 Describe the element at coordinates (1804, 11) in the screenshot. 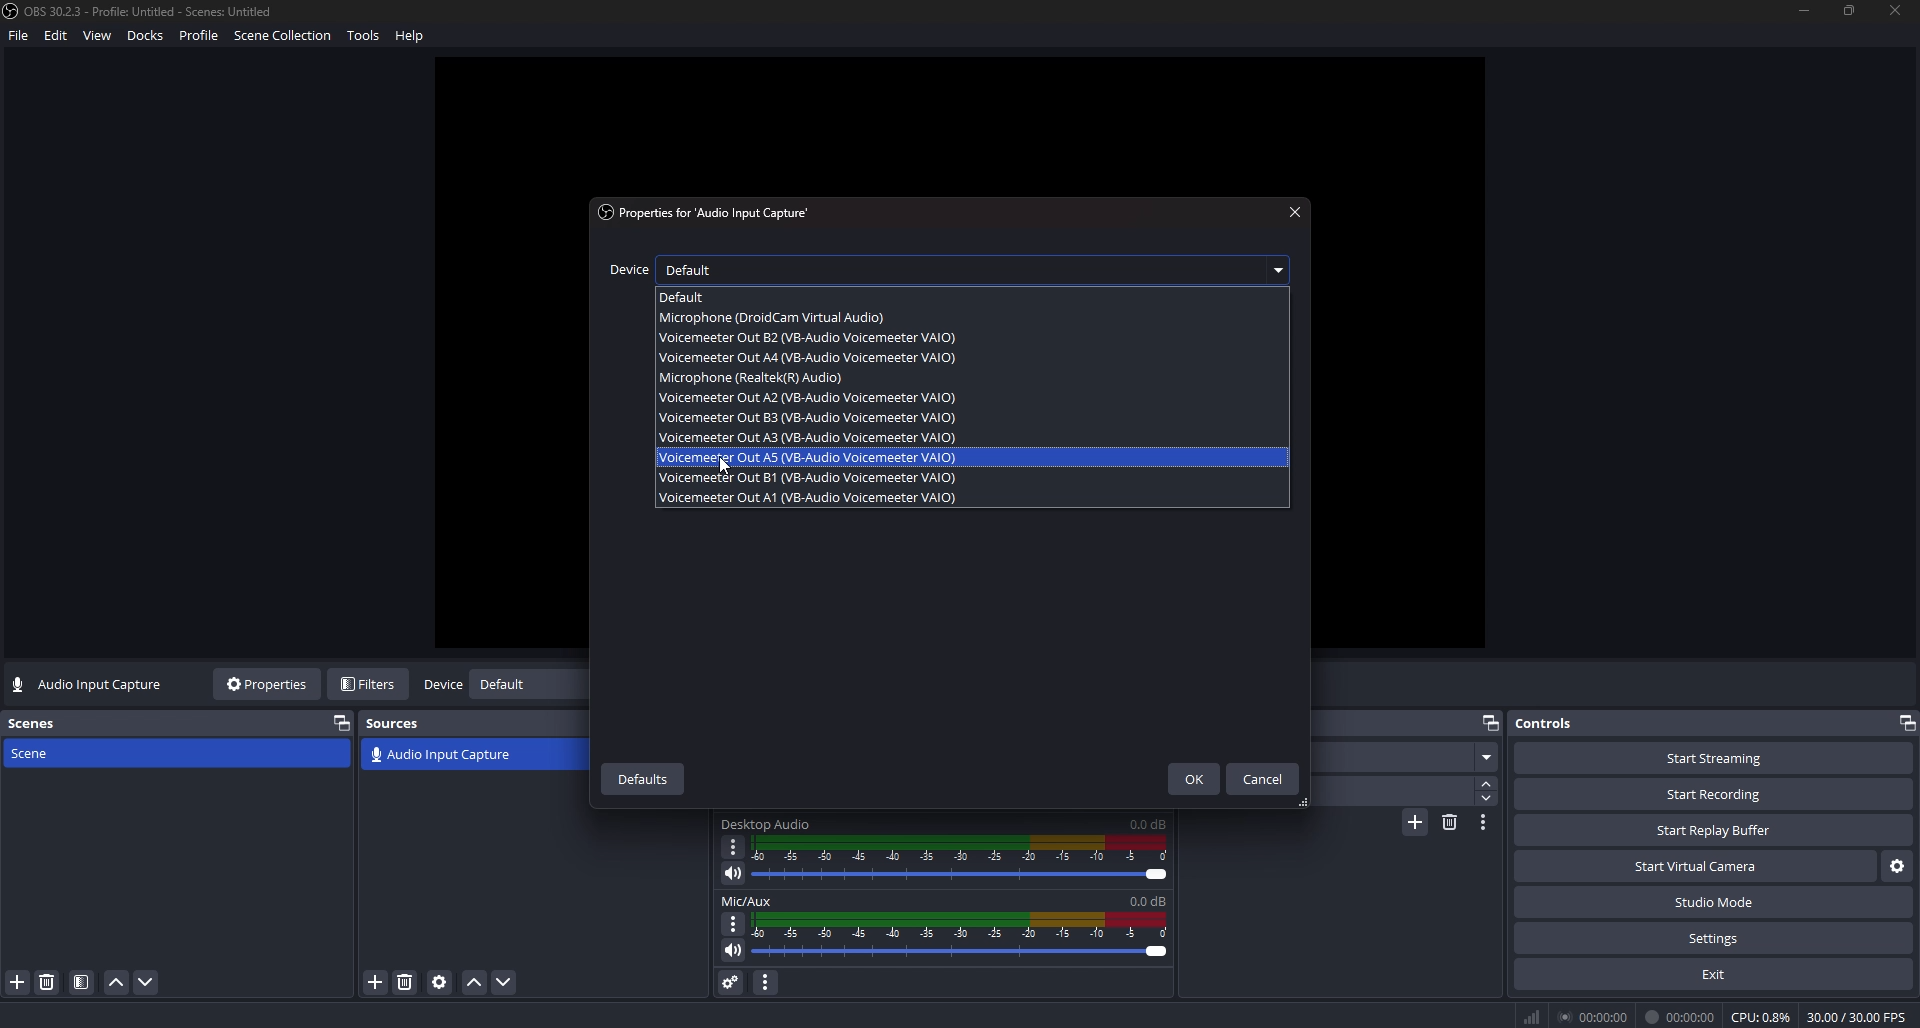

I see `minimize` at that location.